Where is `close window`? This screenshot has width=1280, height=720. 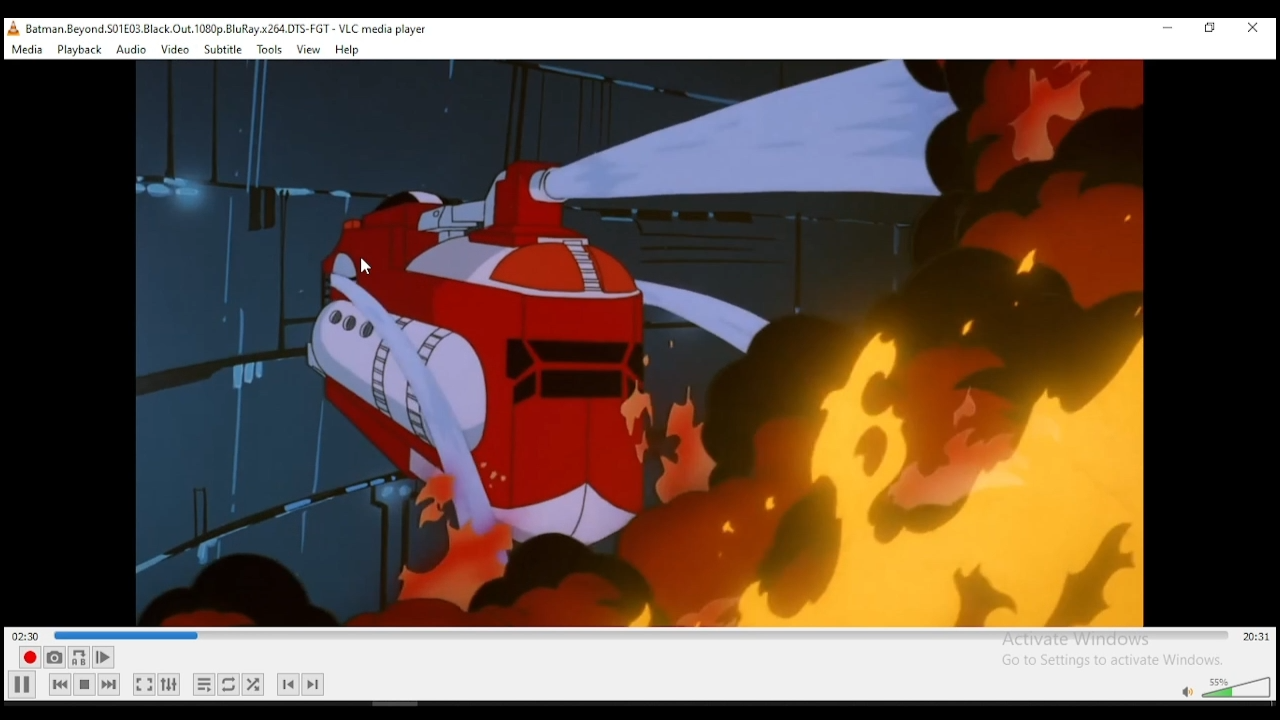 close window is located at coordinates (1256, 33).